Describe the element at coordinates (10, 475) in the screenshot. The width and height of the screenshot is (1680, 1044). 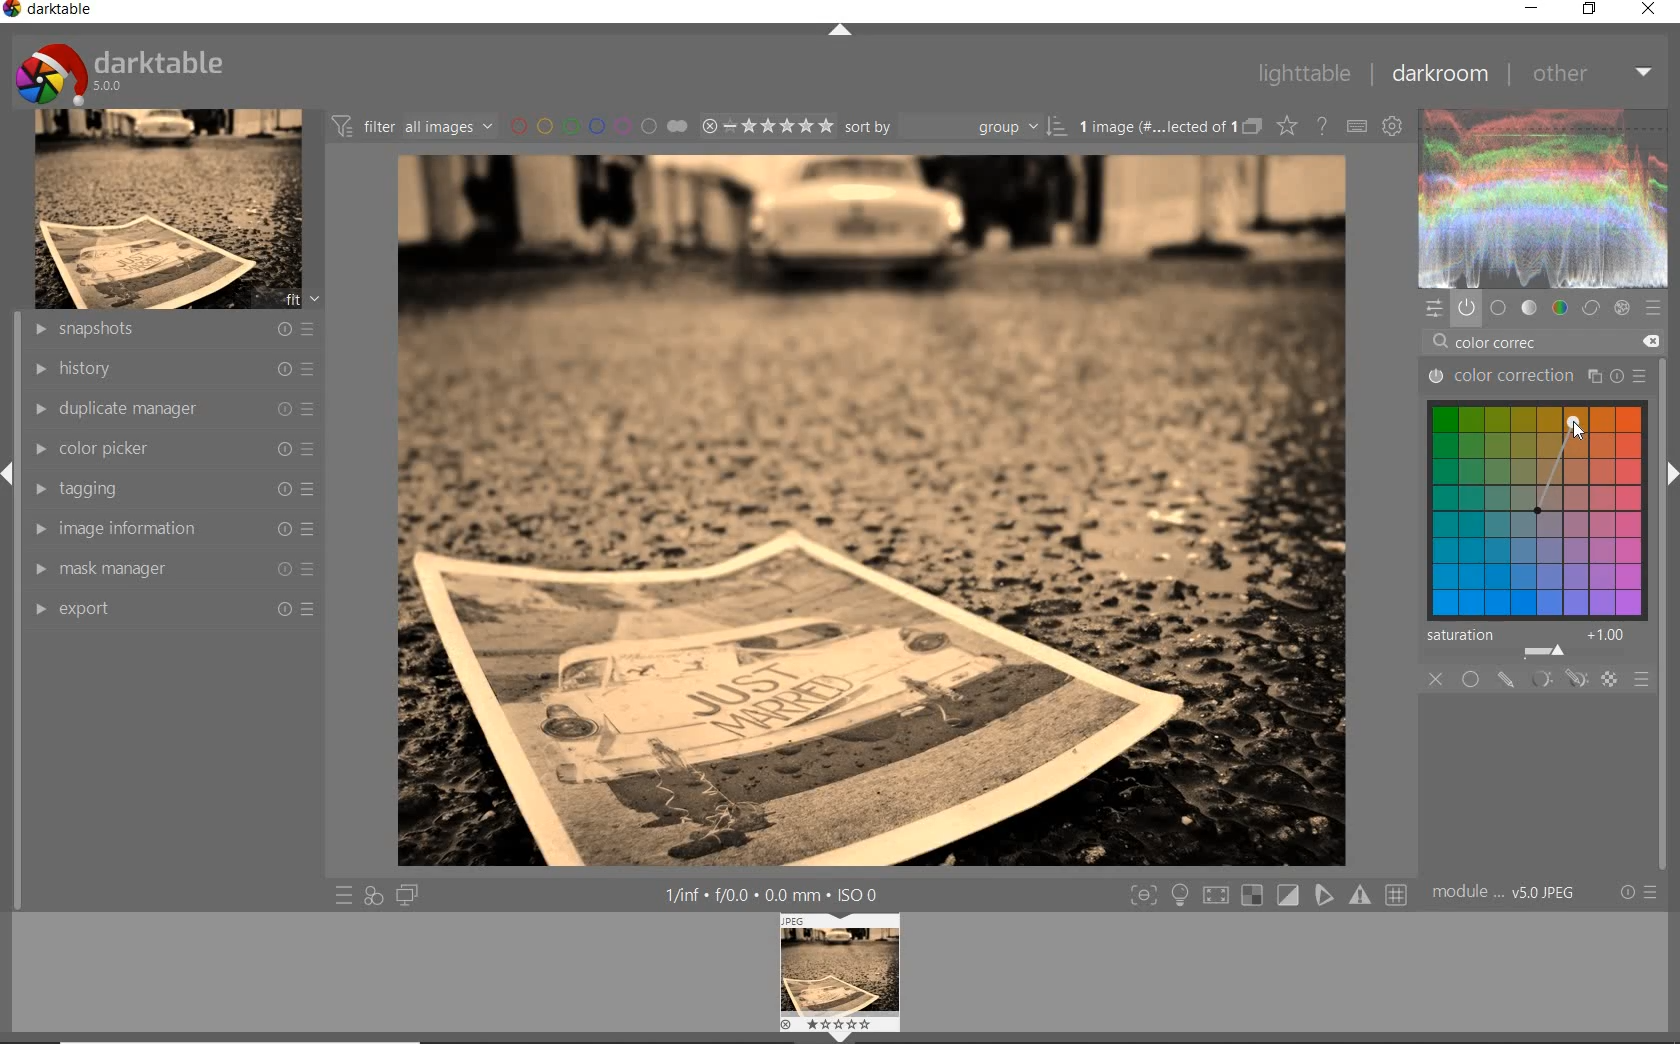
I see `expand/collapse` at that location.